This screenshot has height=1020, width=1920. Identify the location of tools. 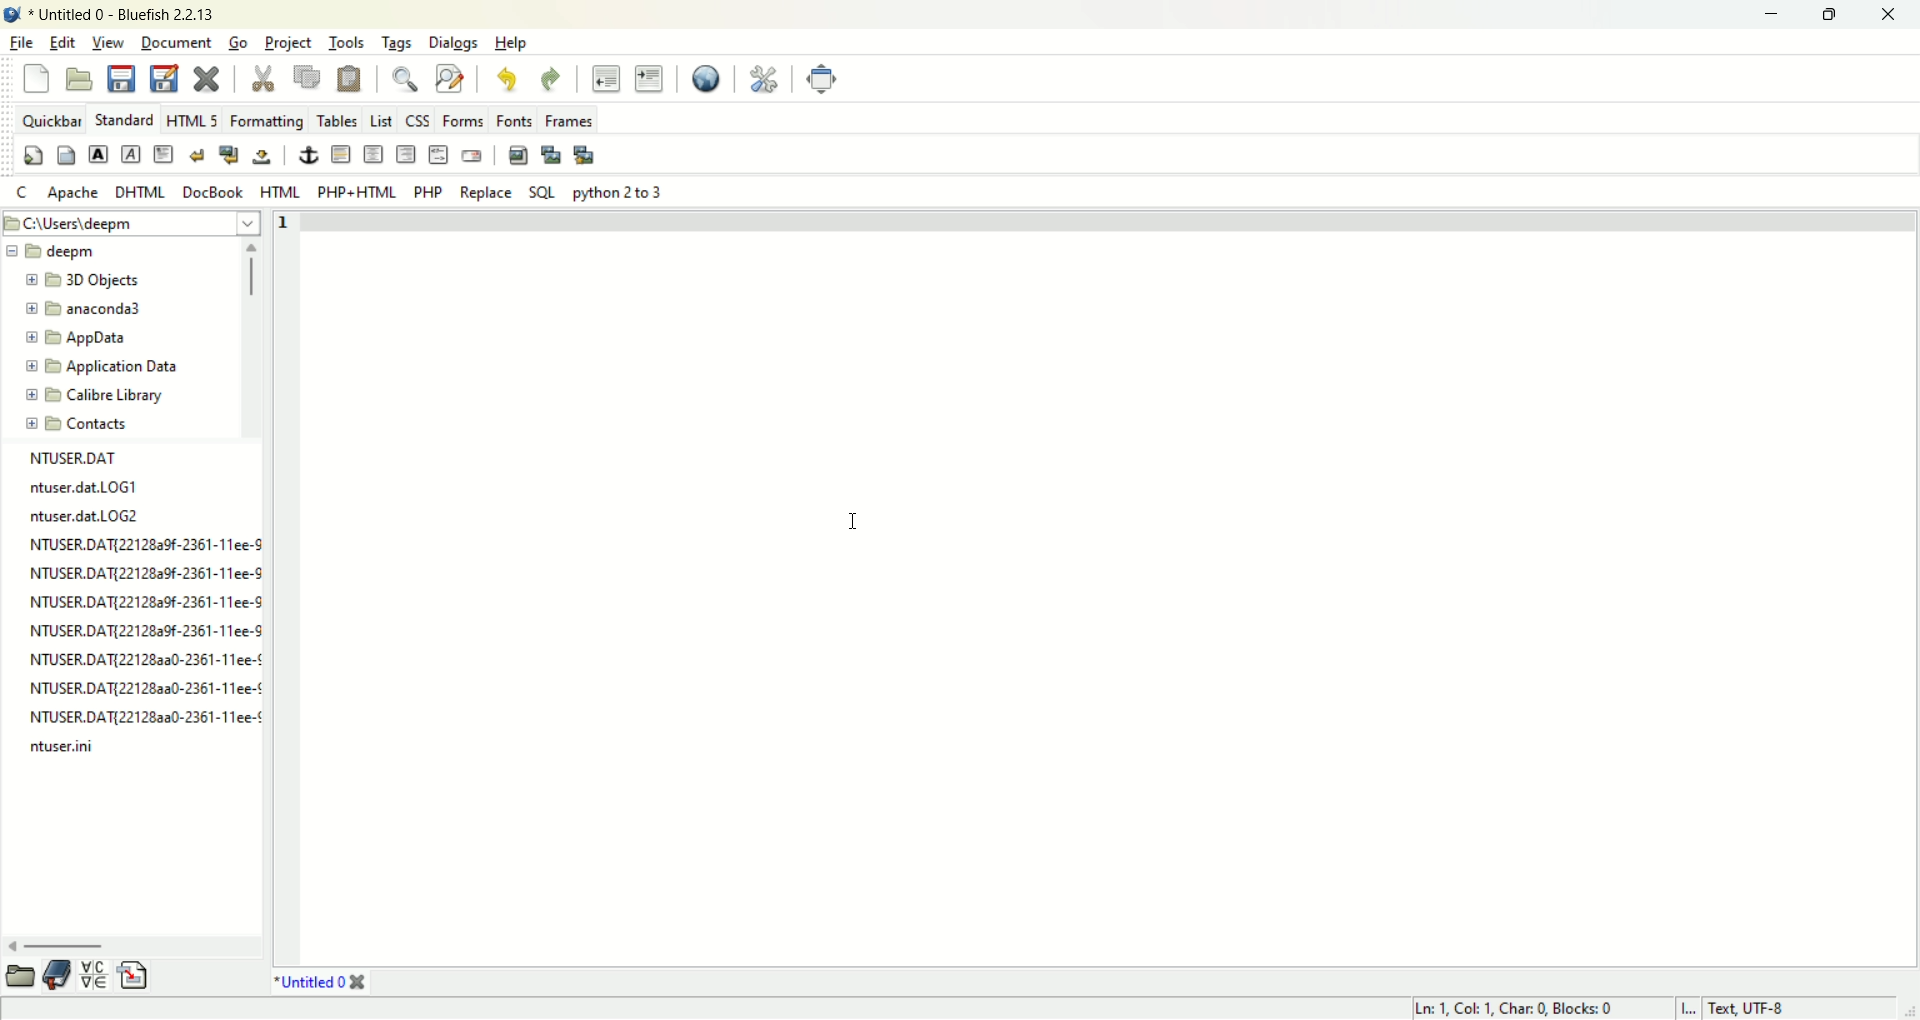
(343, 43).